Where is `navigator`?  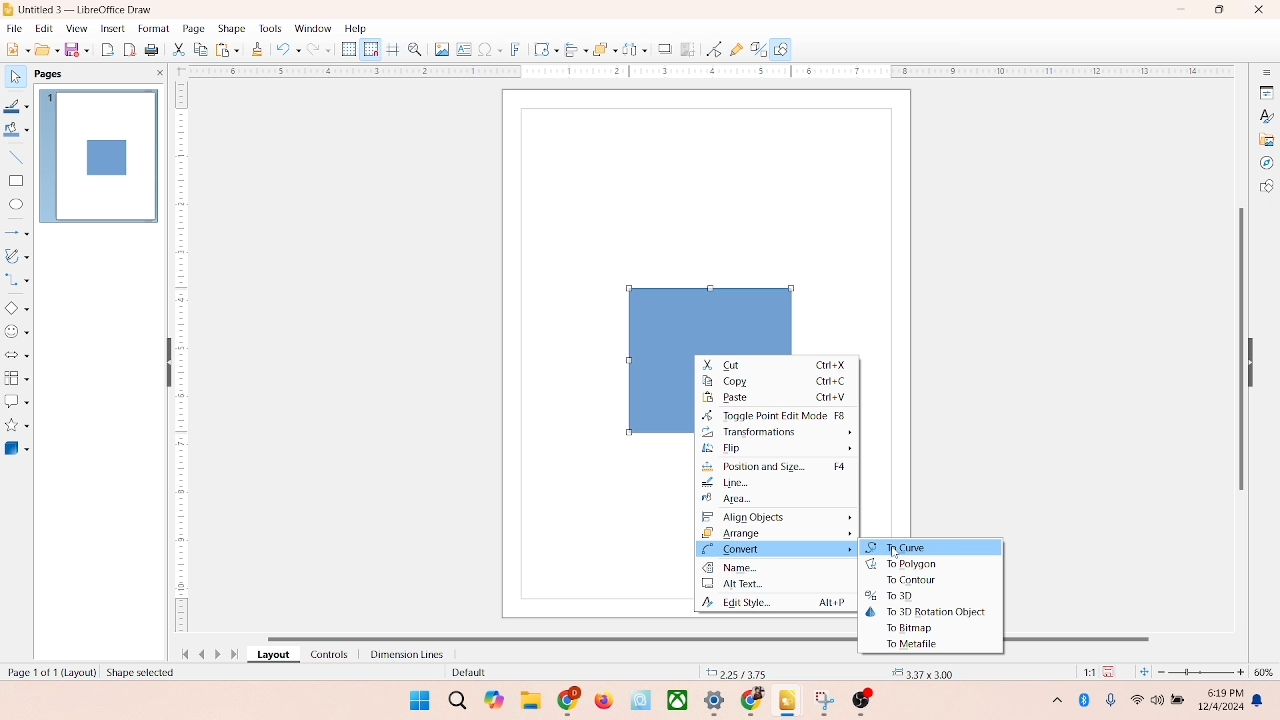 navigator is located at coordinates (1266, 163).